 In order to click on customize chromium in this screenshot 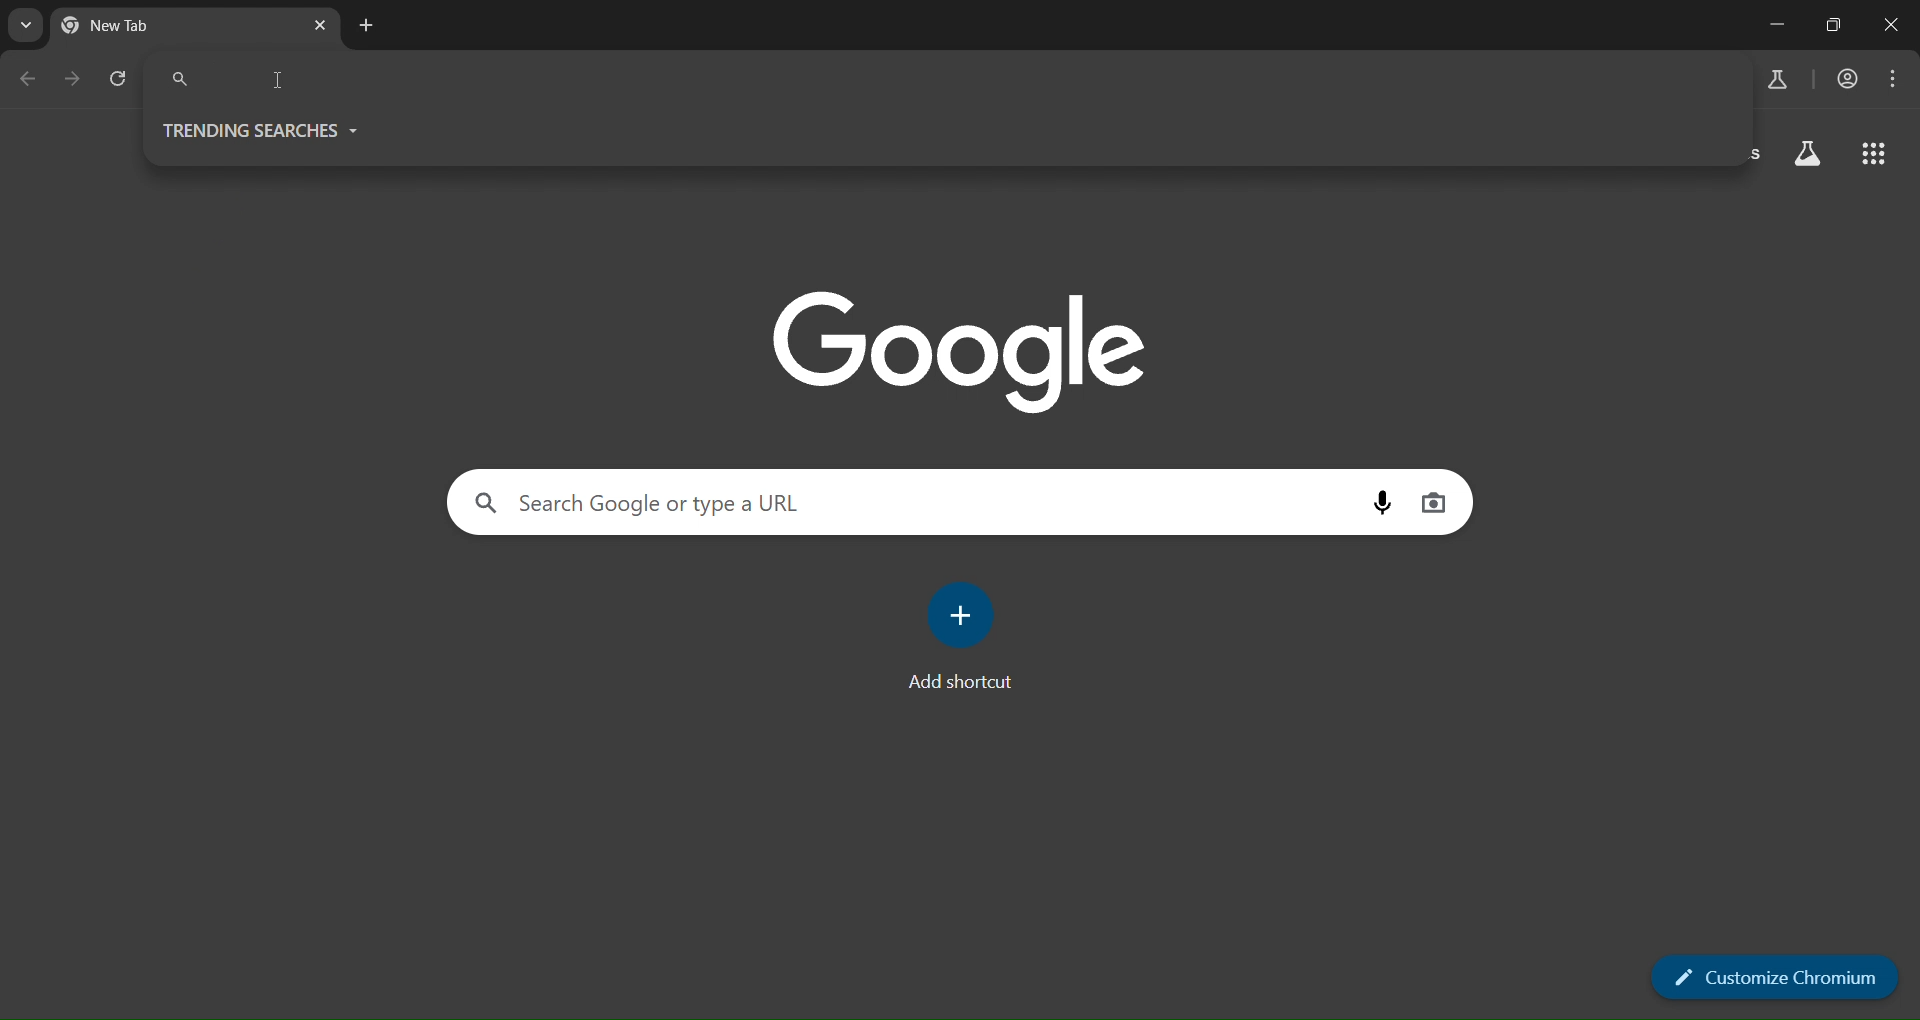, I will do `click(1768, 978)`.